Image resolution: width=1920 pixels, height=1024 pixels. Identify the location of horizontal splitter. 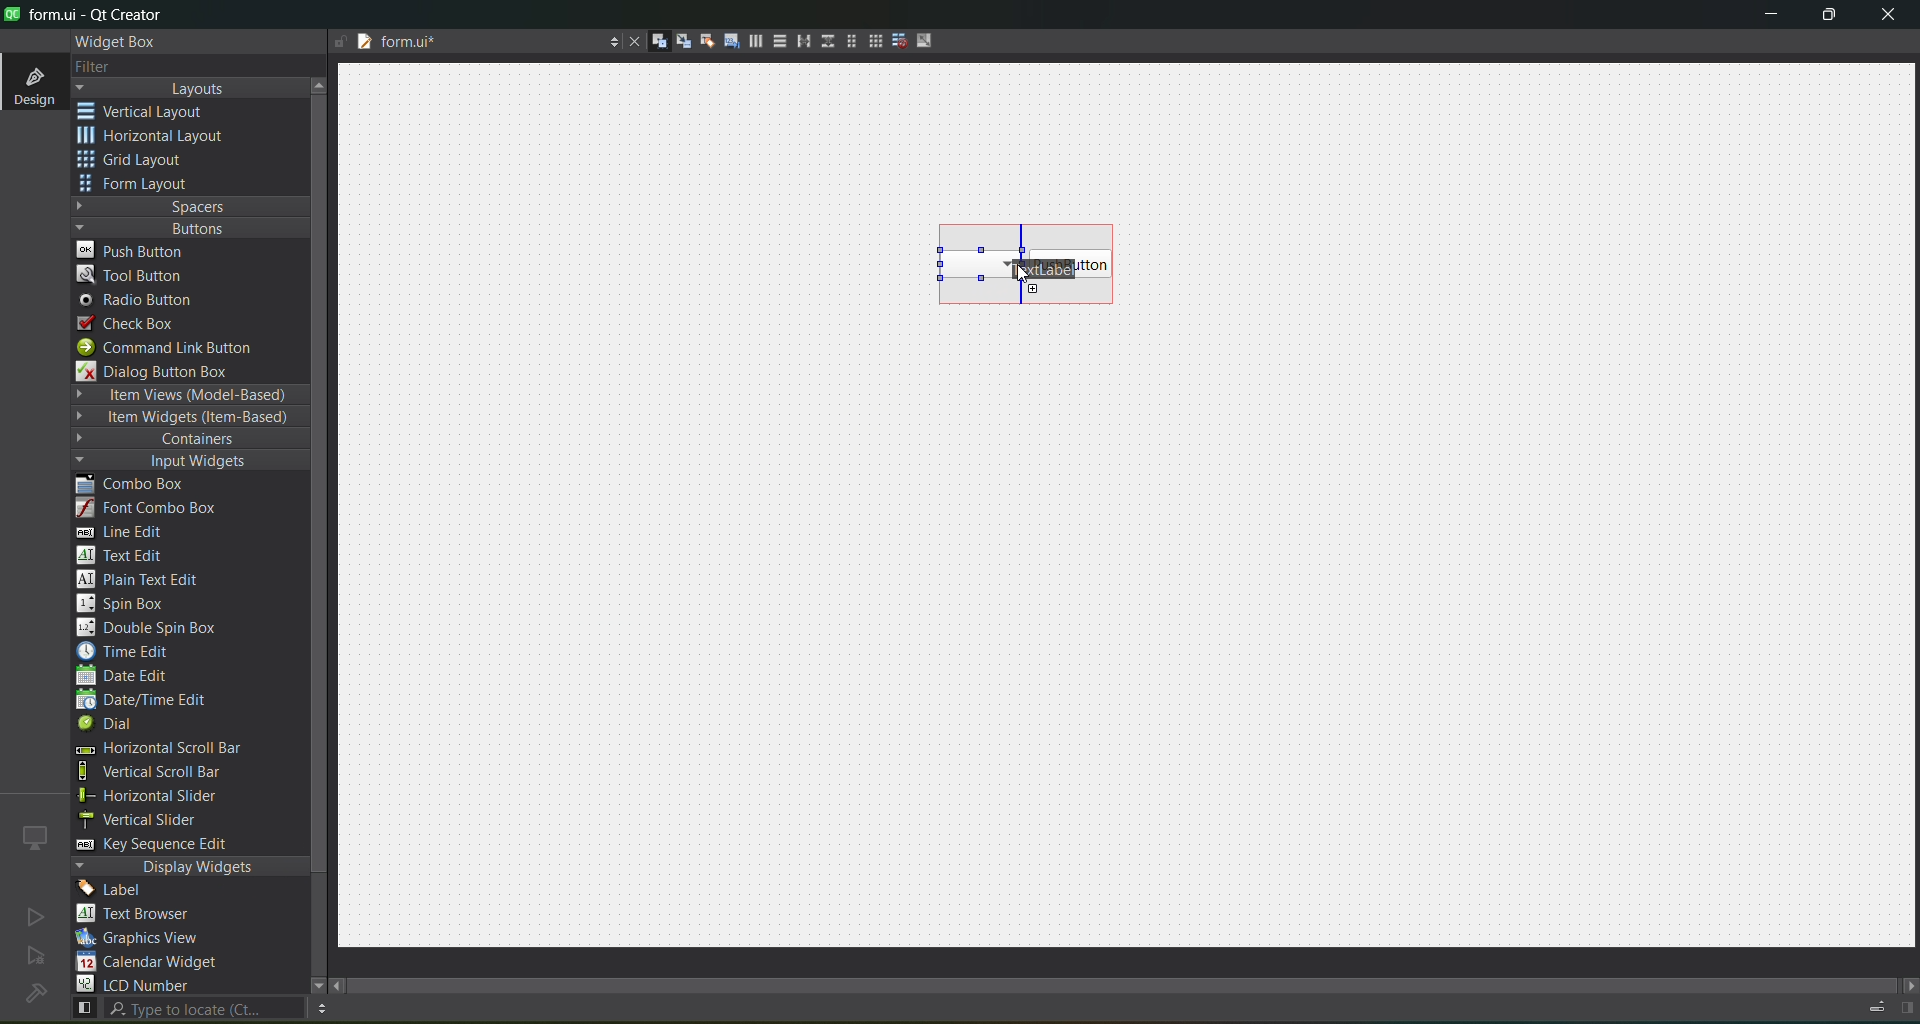
(798, 42).